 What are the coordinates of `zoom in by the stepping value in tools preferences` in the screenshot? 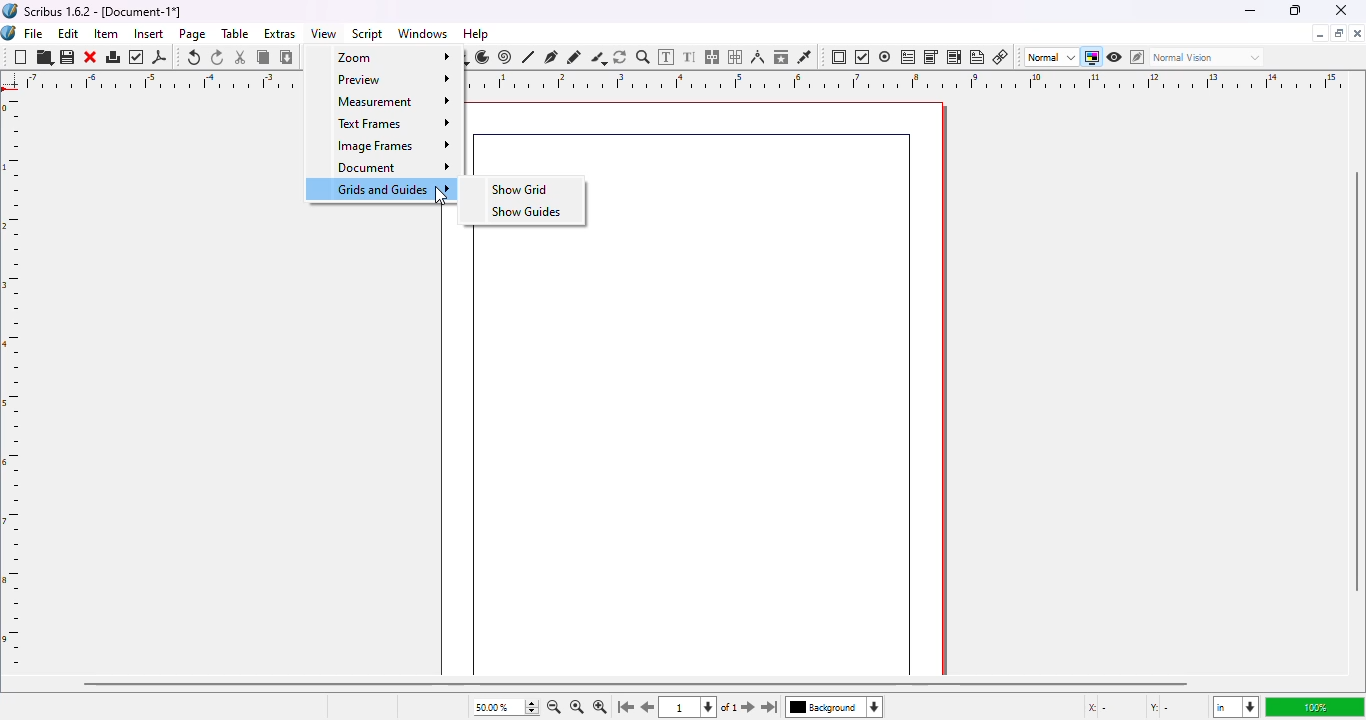 It's located at (599, 708).